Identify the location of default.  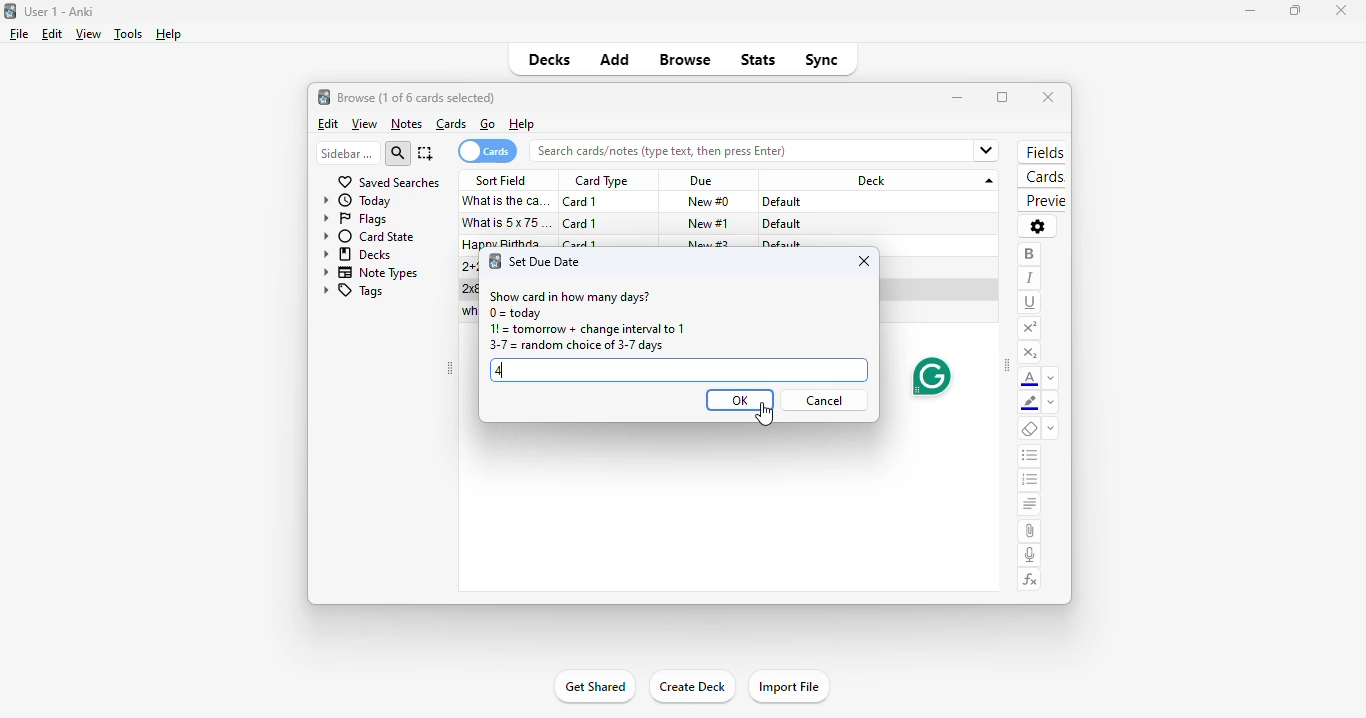
(781, 224).